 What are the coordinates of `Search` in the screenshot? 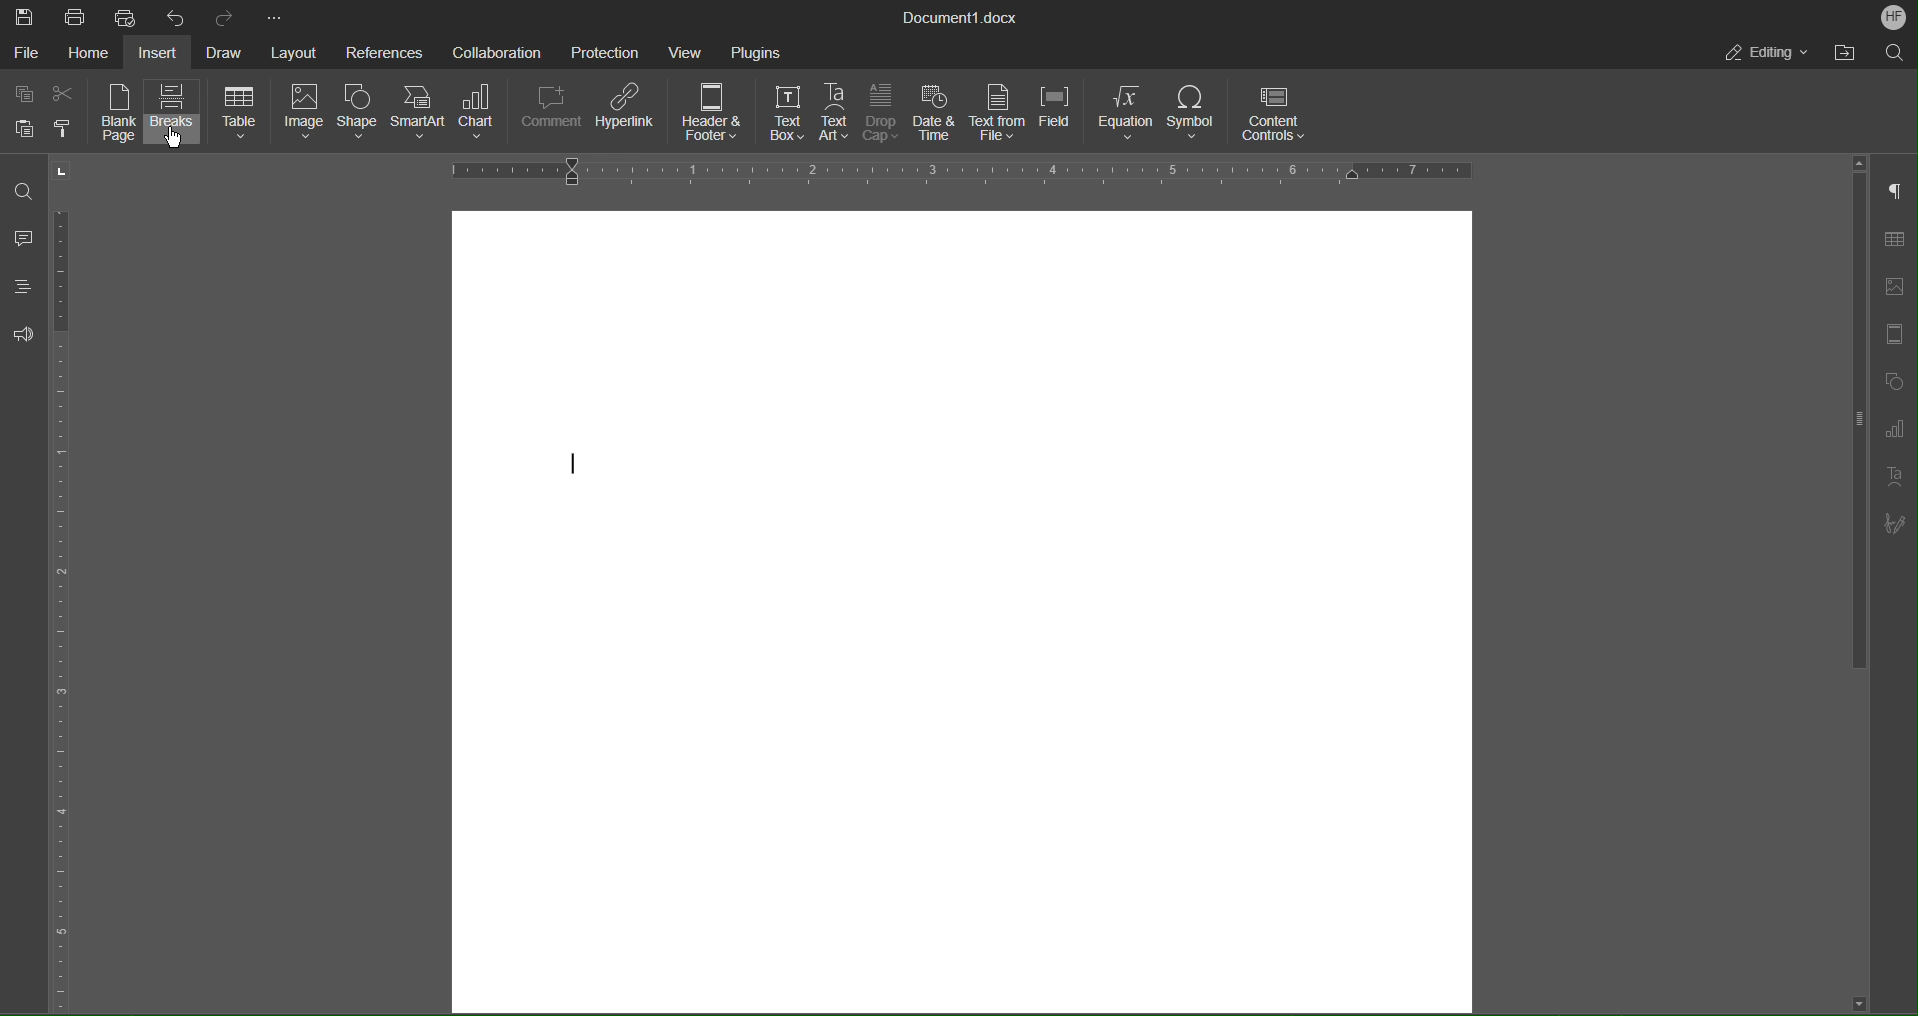 It's located at (1899, 54).